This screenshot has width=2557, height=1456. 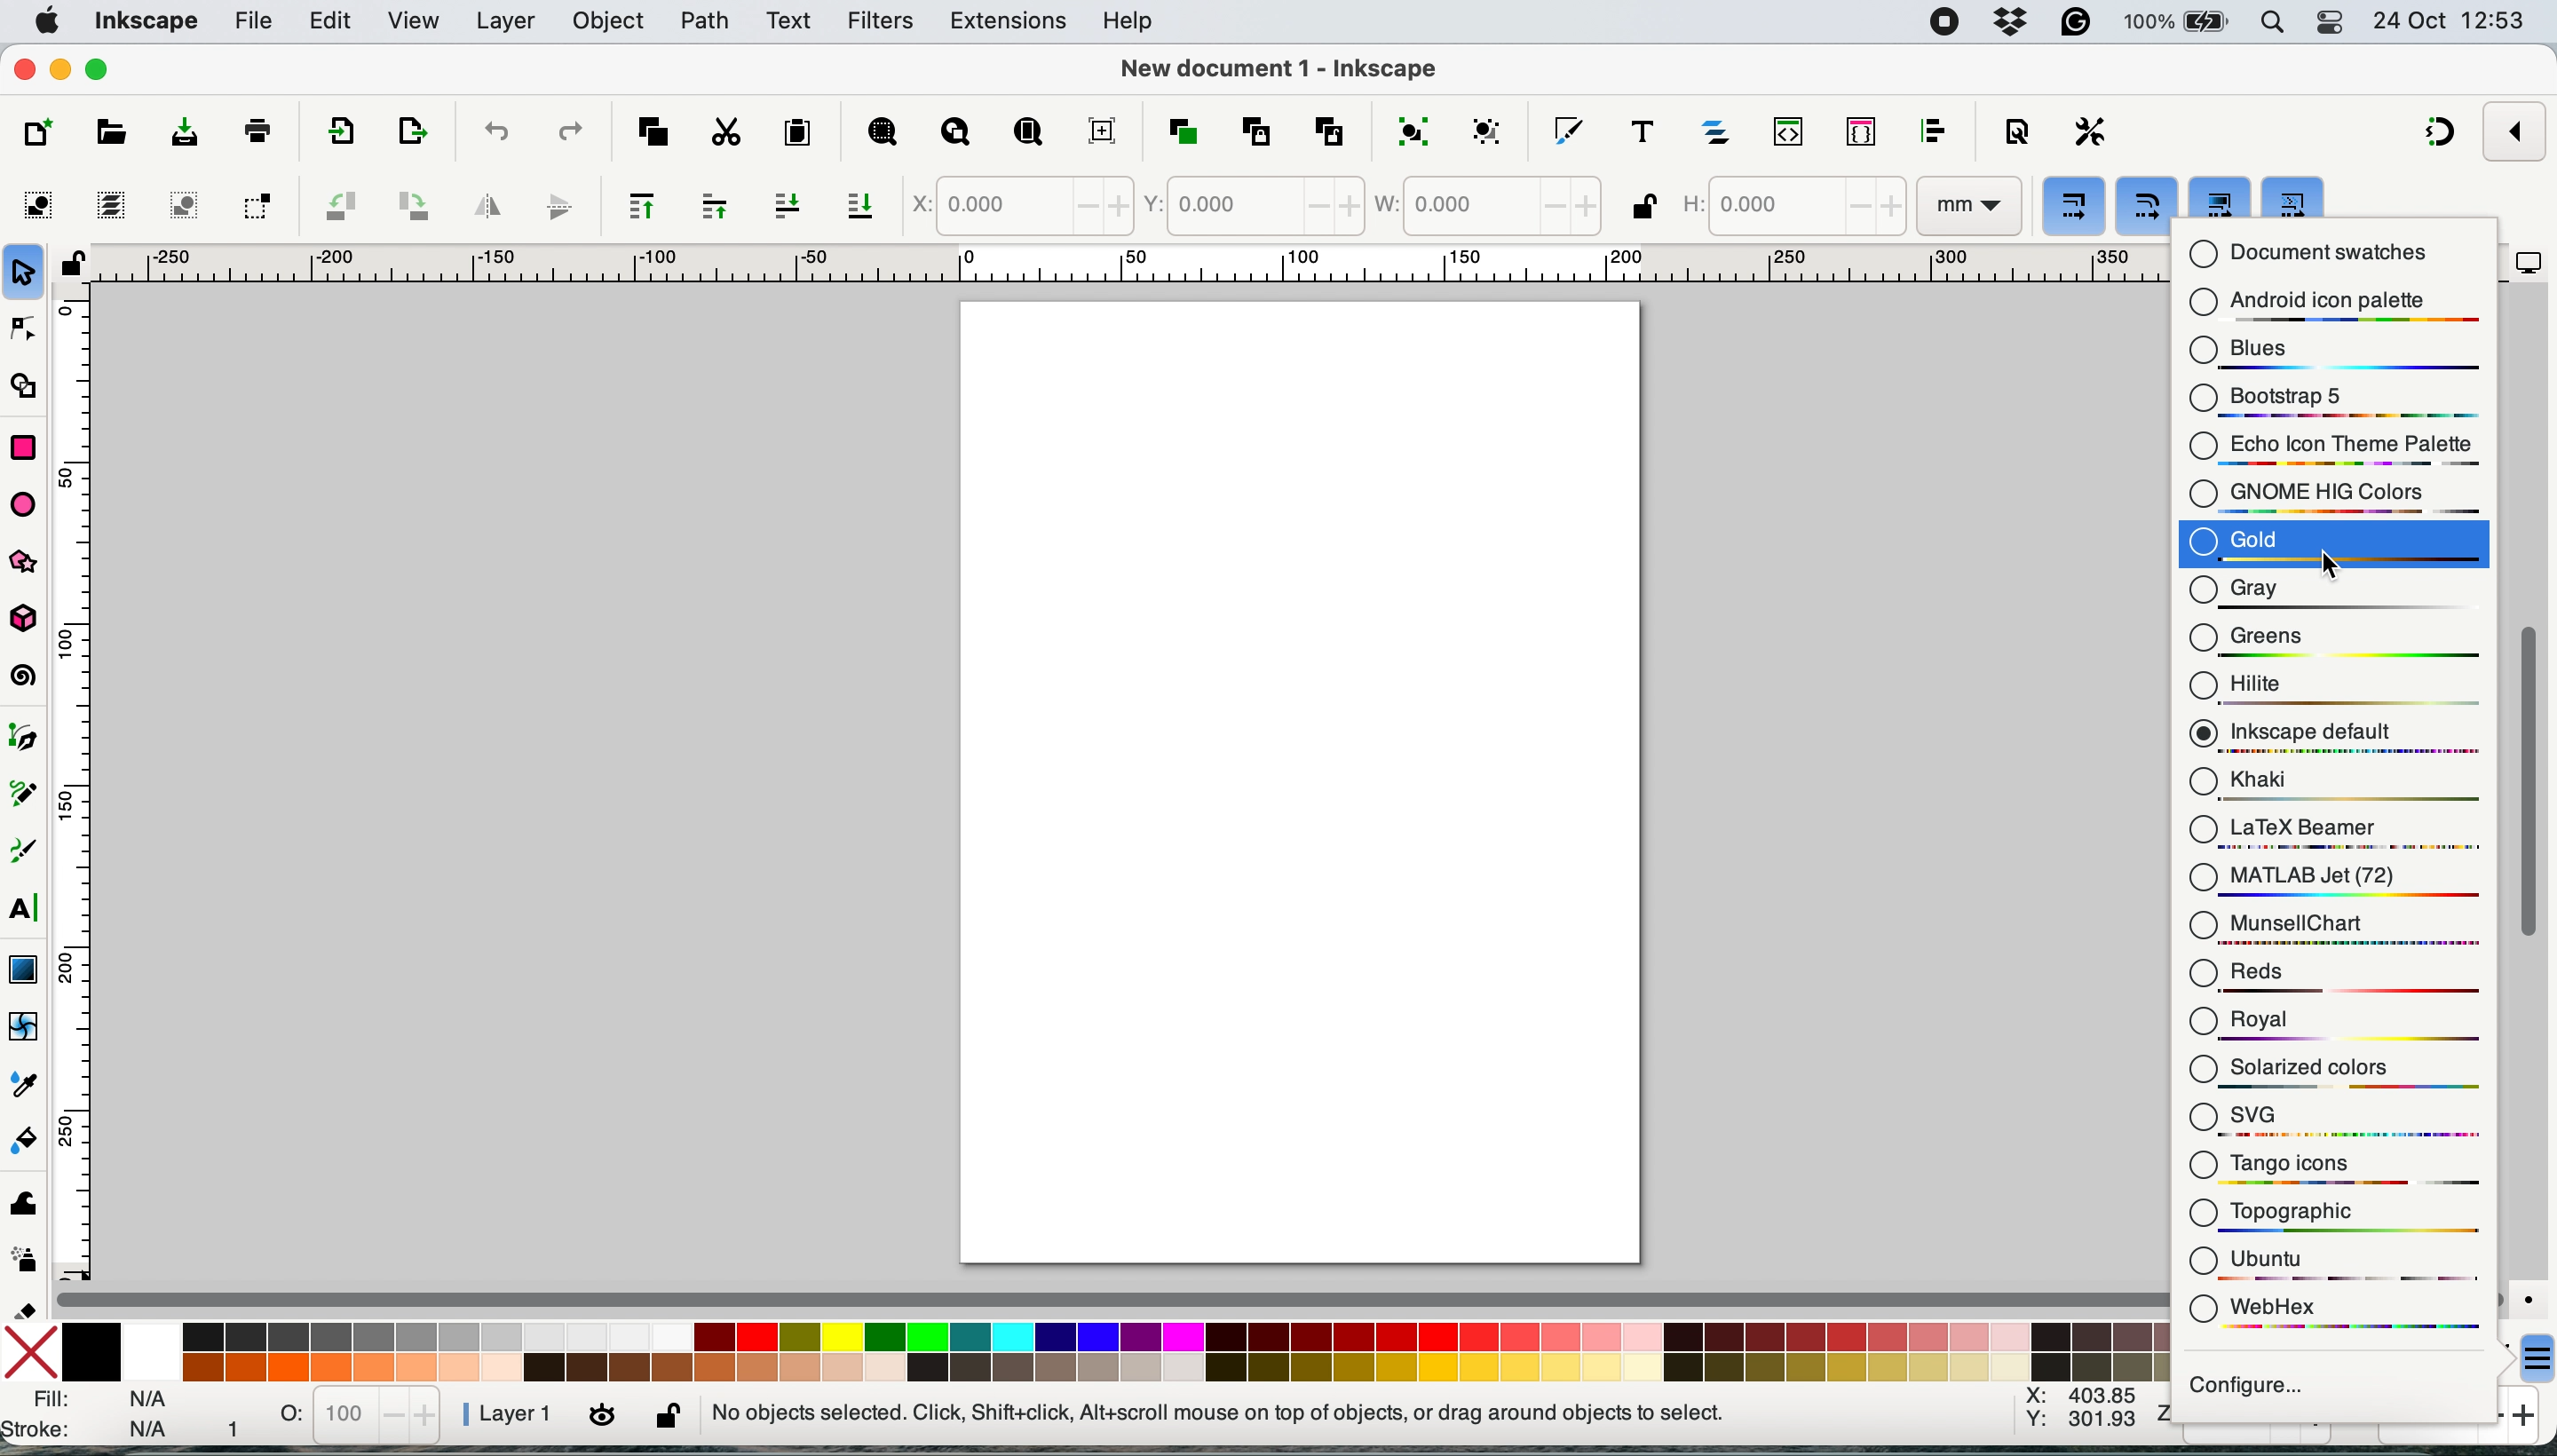 I want to click on layer 1, so click(x=506, y=1413).